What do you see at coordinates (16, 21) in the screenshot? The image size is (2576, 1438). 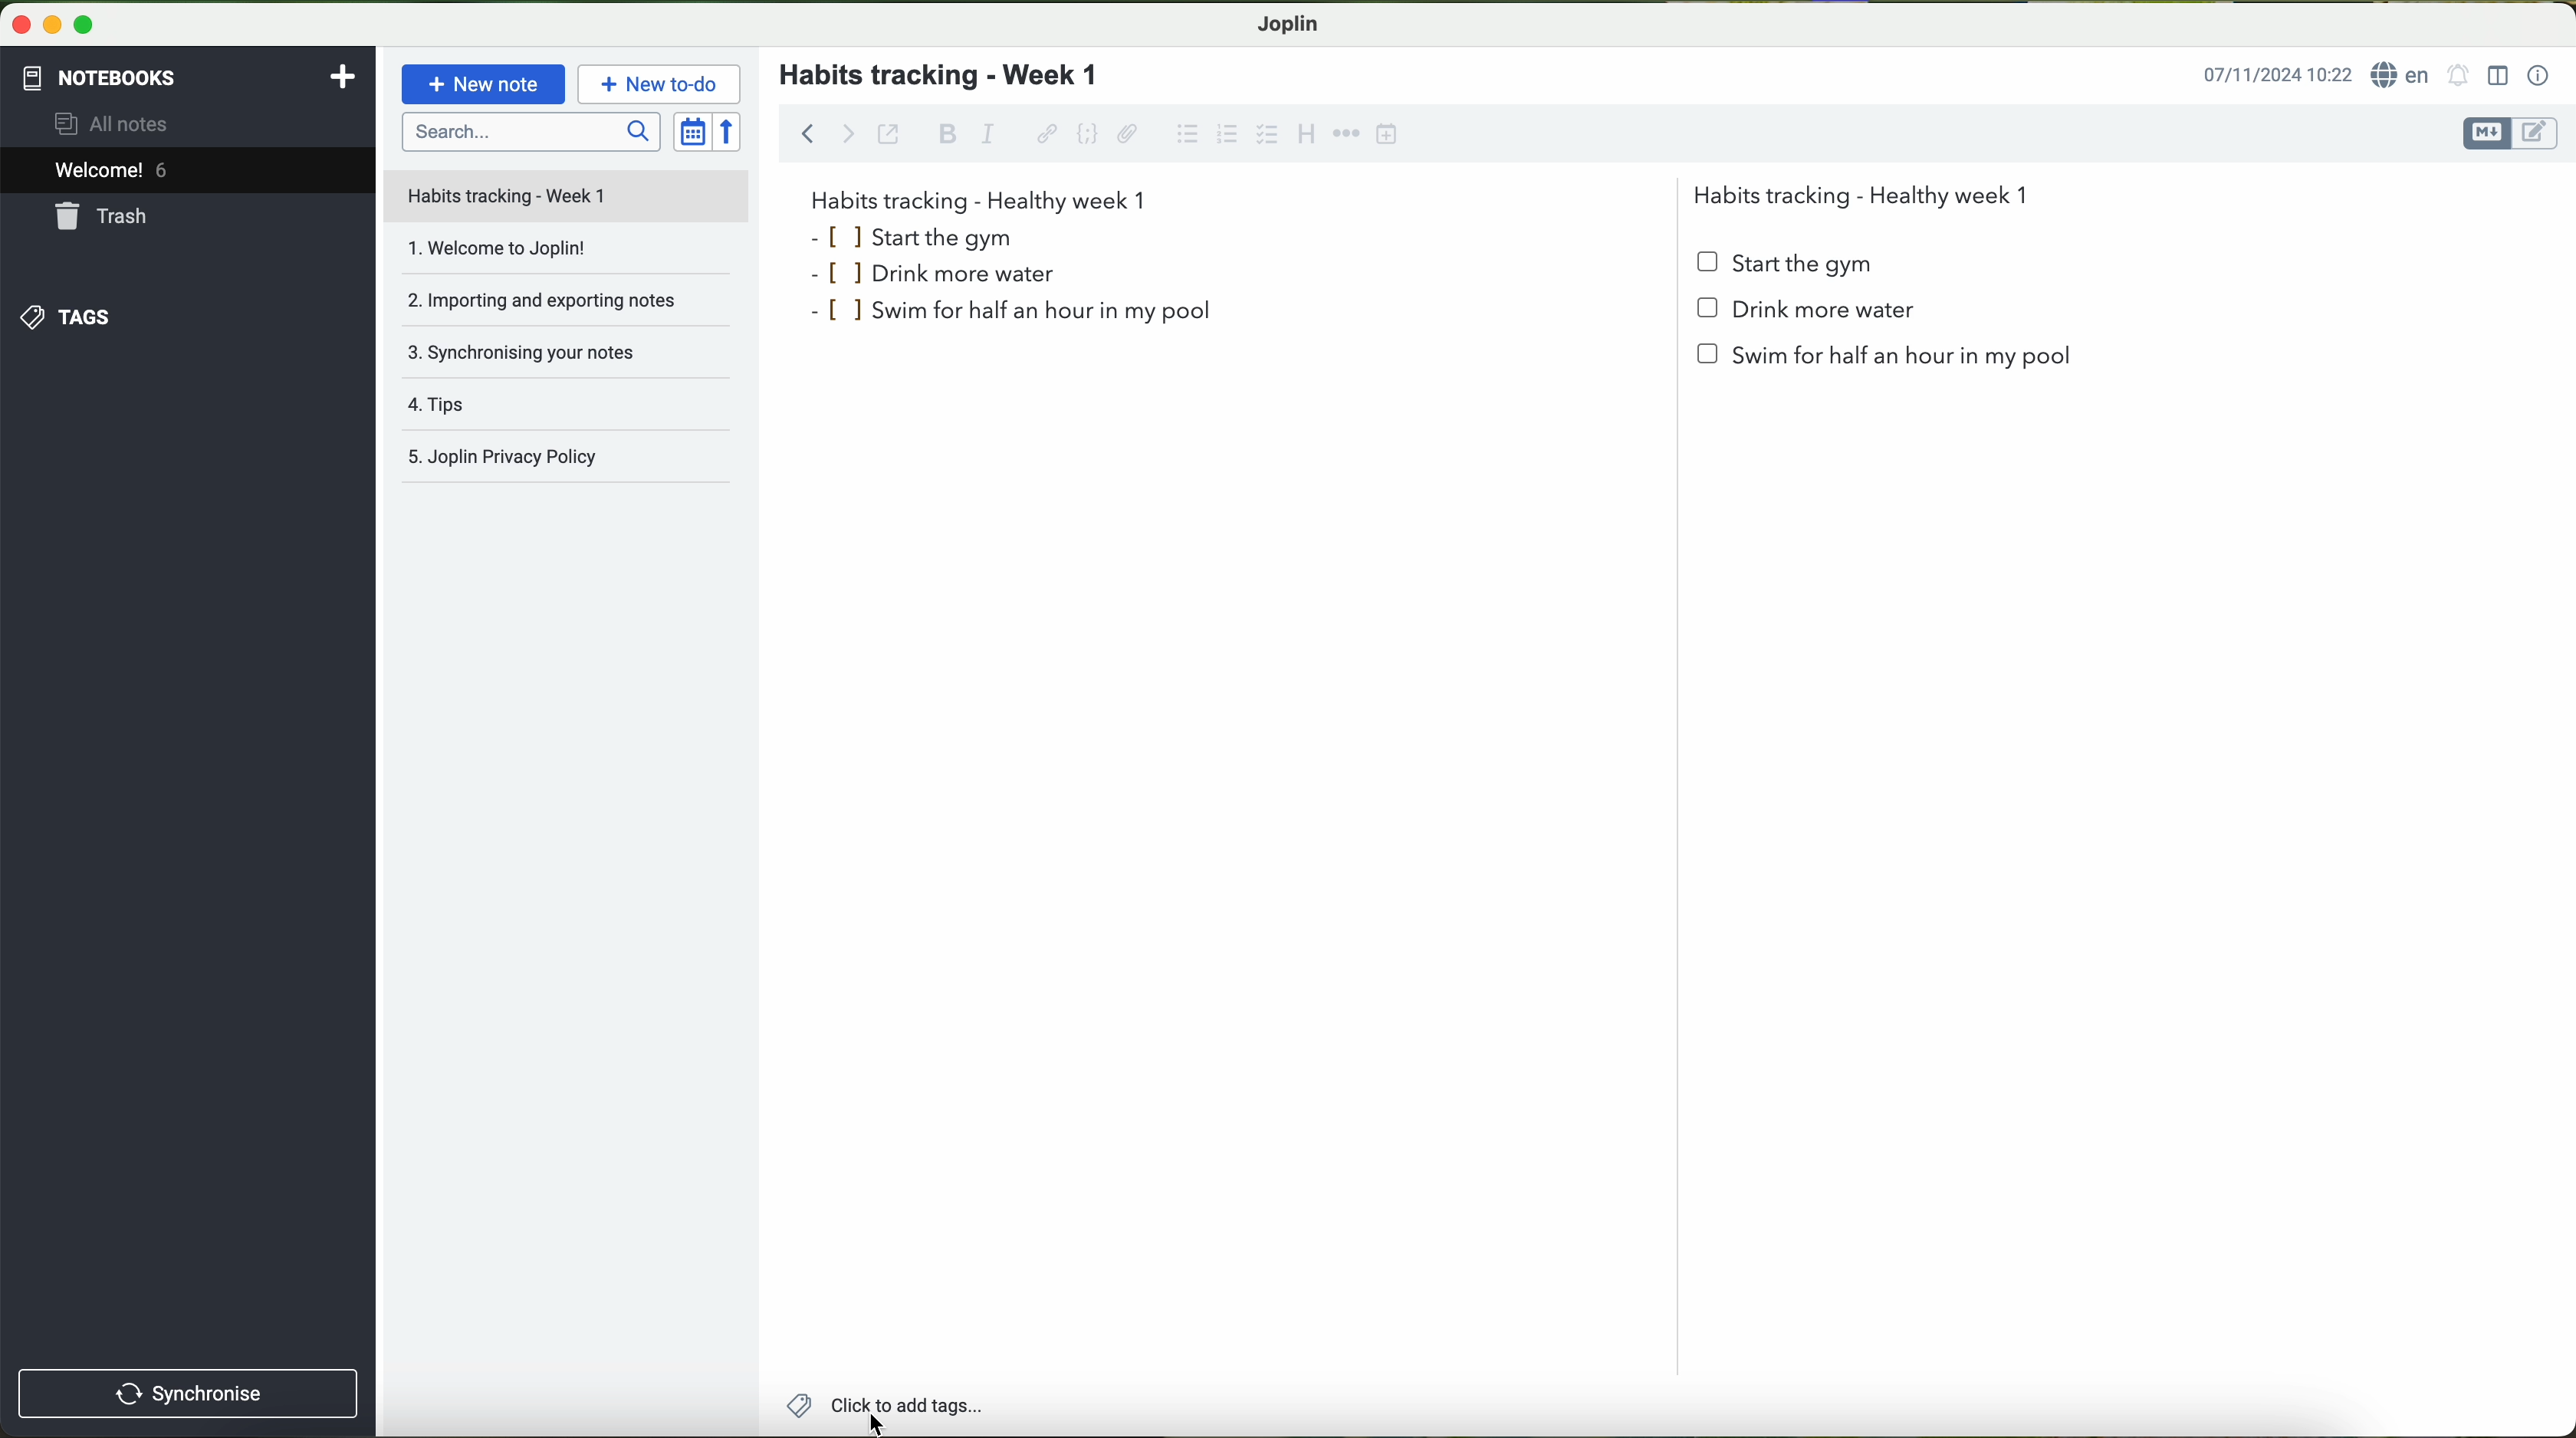 I see `close` at bounding box center [16, 21].